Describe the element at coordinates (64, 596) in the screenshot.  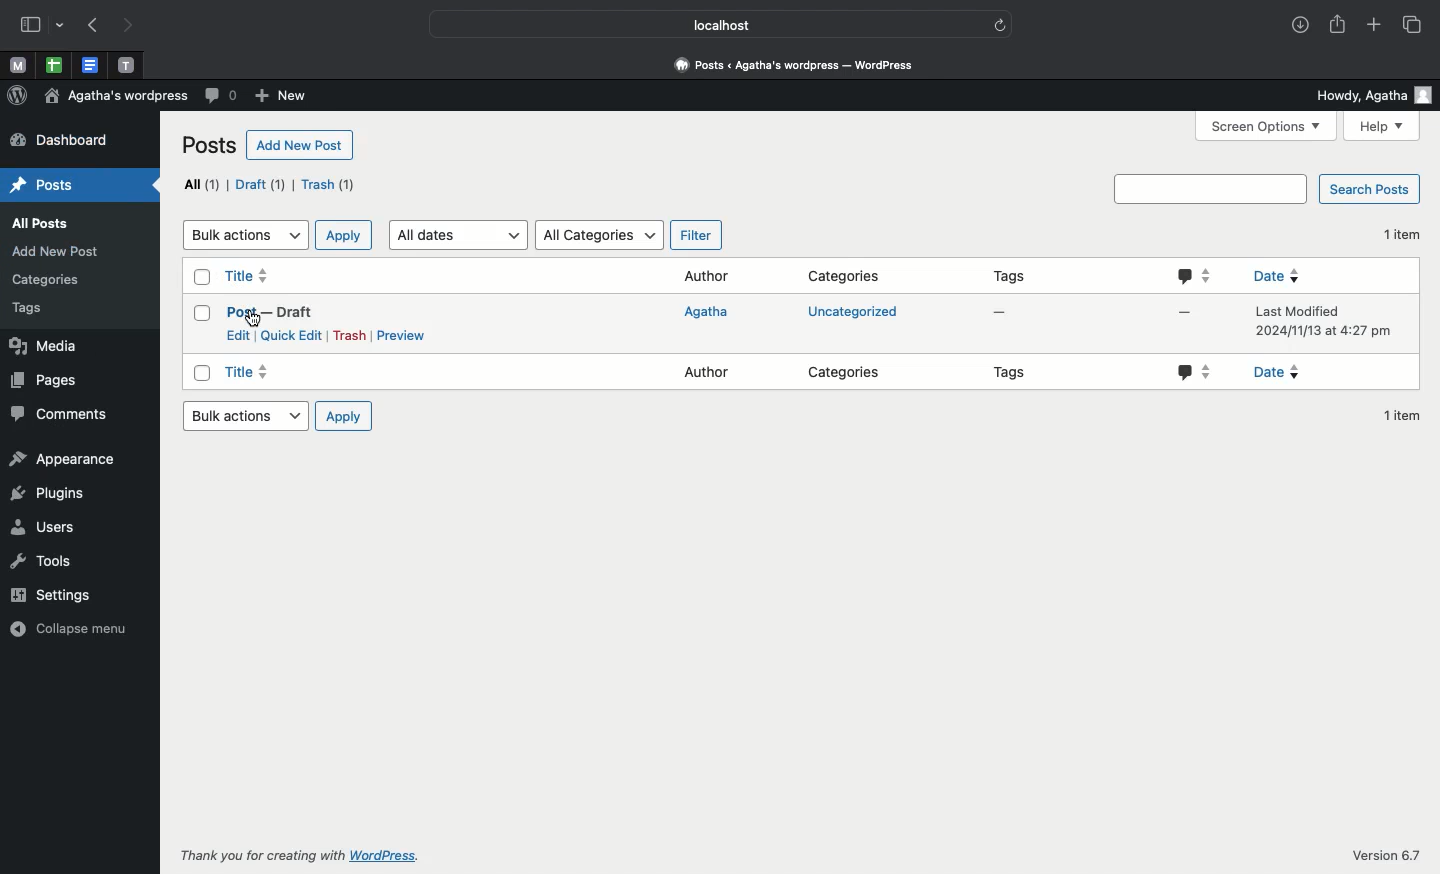
I see `Settings` at that location.